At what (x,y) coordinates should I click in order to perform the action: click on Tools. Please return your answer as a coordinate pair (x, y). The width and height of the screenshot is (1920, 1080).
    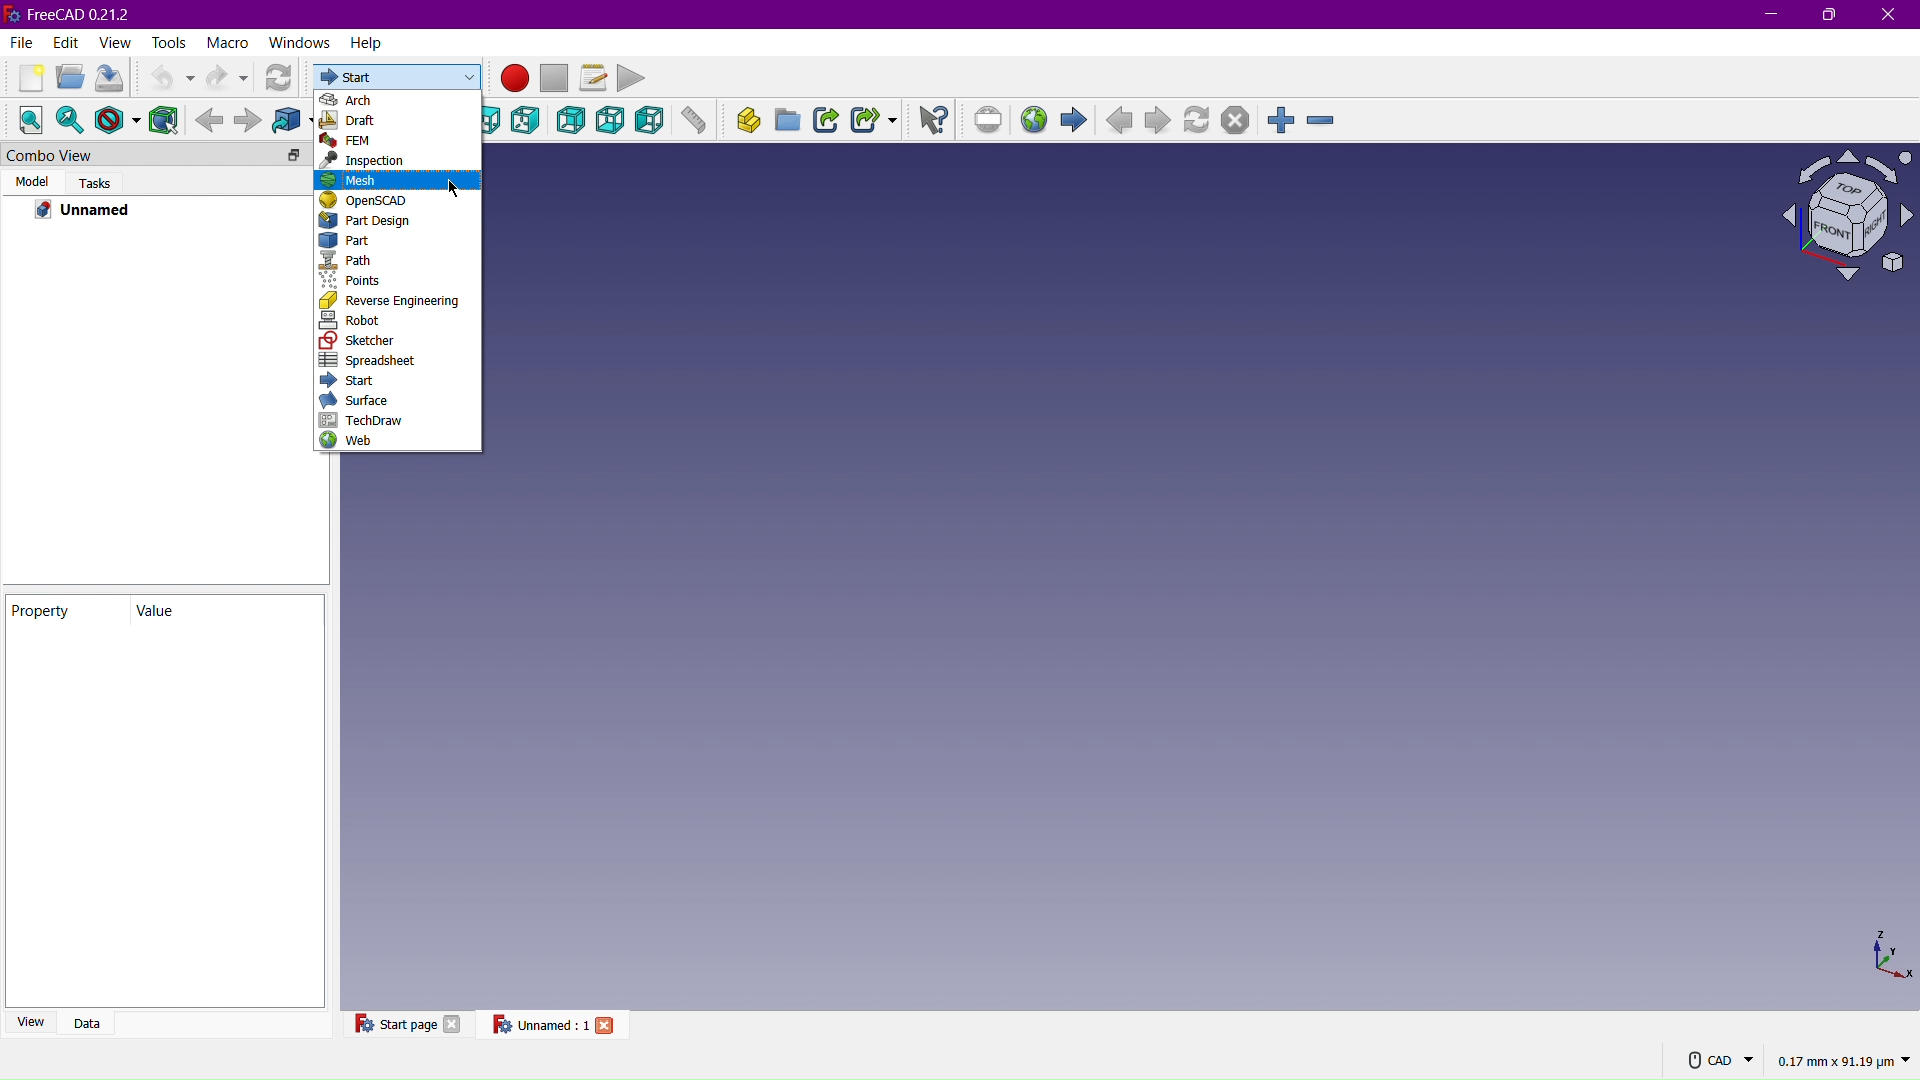
    Looking at the image, I should click on (171, 42).